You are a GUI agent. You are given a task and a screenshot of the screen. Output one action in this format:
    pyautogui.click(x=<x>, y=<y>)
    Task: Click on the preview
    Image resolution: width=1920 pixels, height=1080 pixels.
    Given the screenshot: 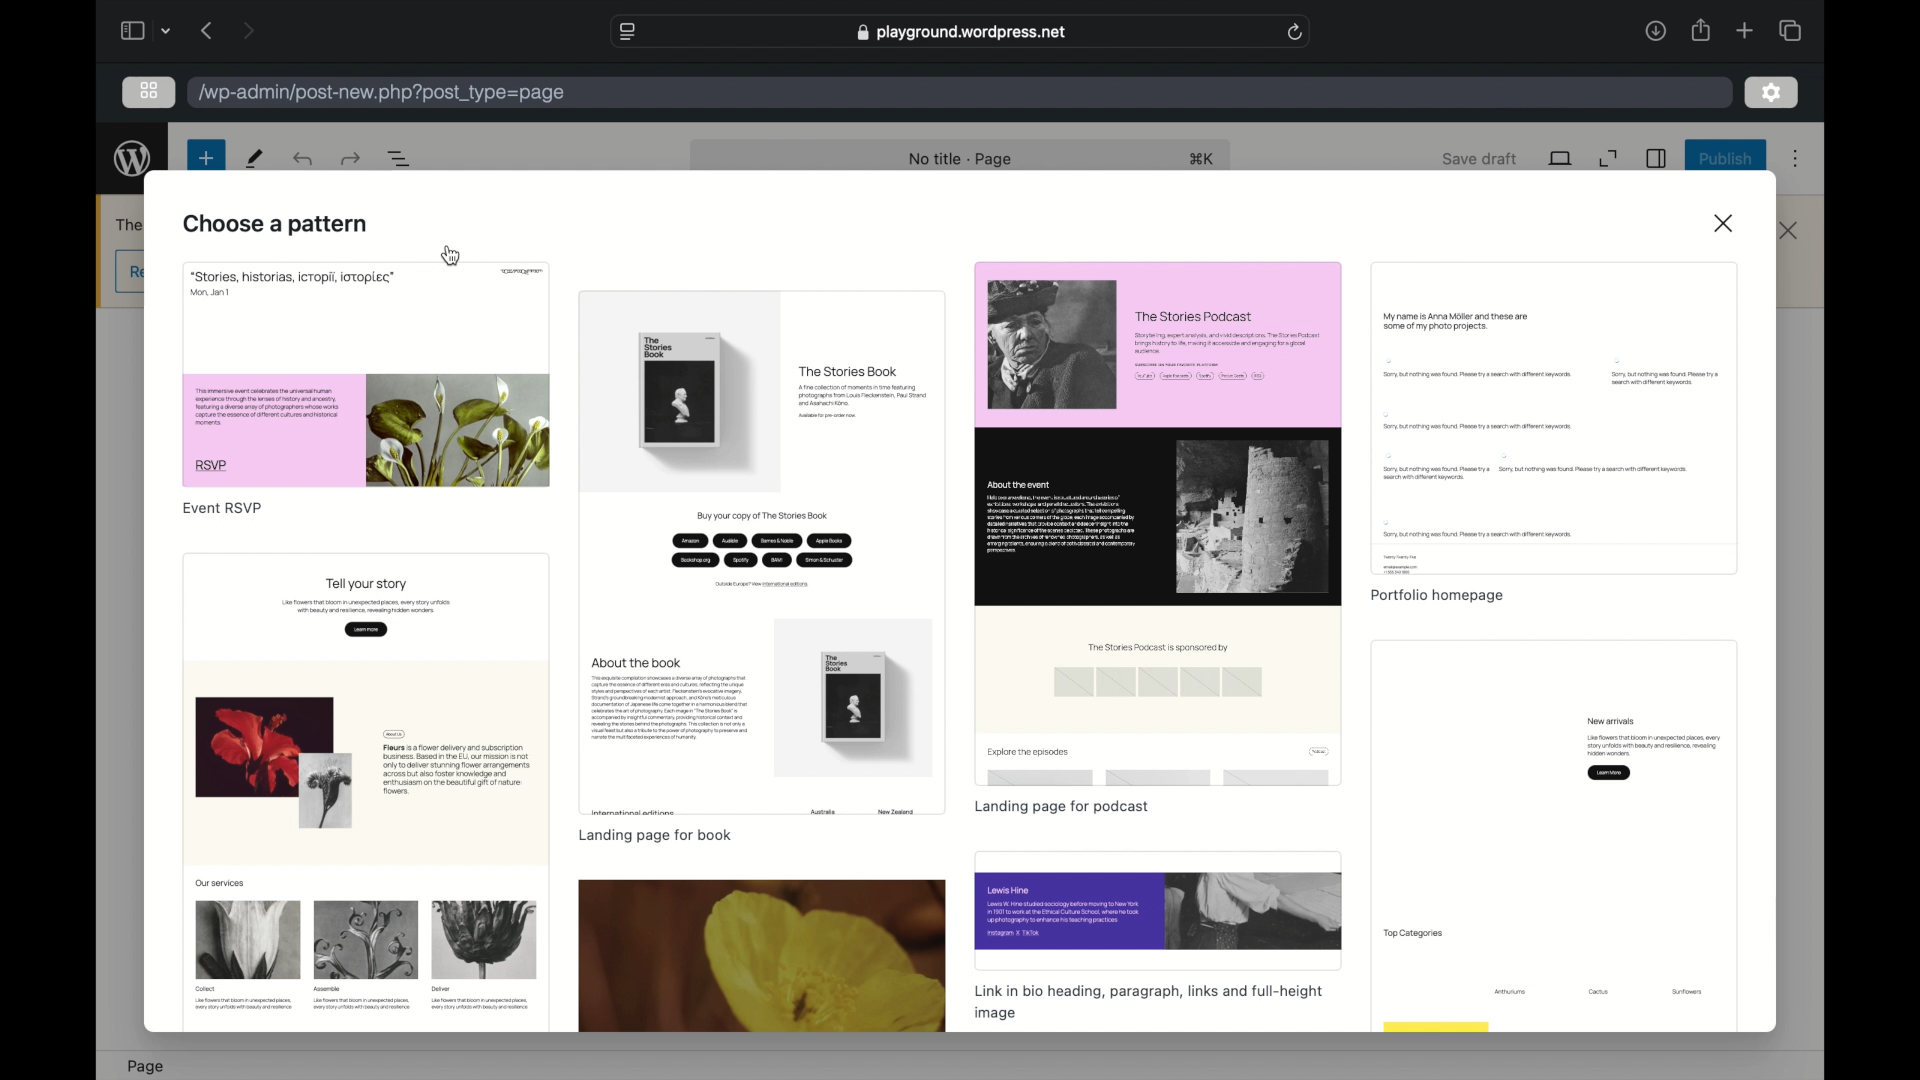 What is the action you would take?
    pyautogui.click(x=365, y=793)
    